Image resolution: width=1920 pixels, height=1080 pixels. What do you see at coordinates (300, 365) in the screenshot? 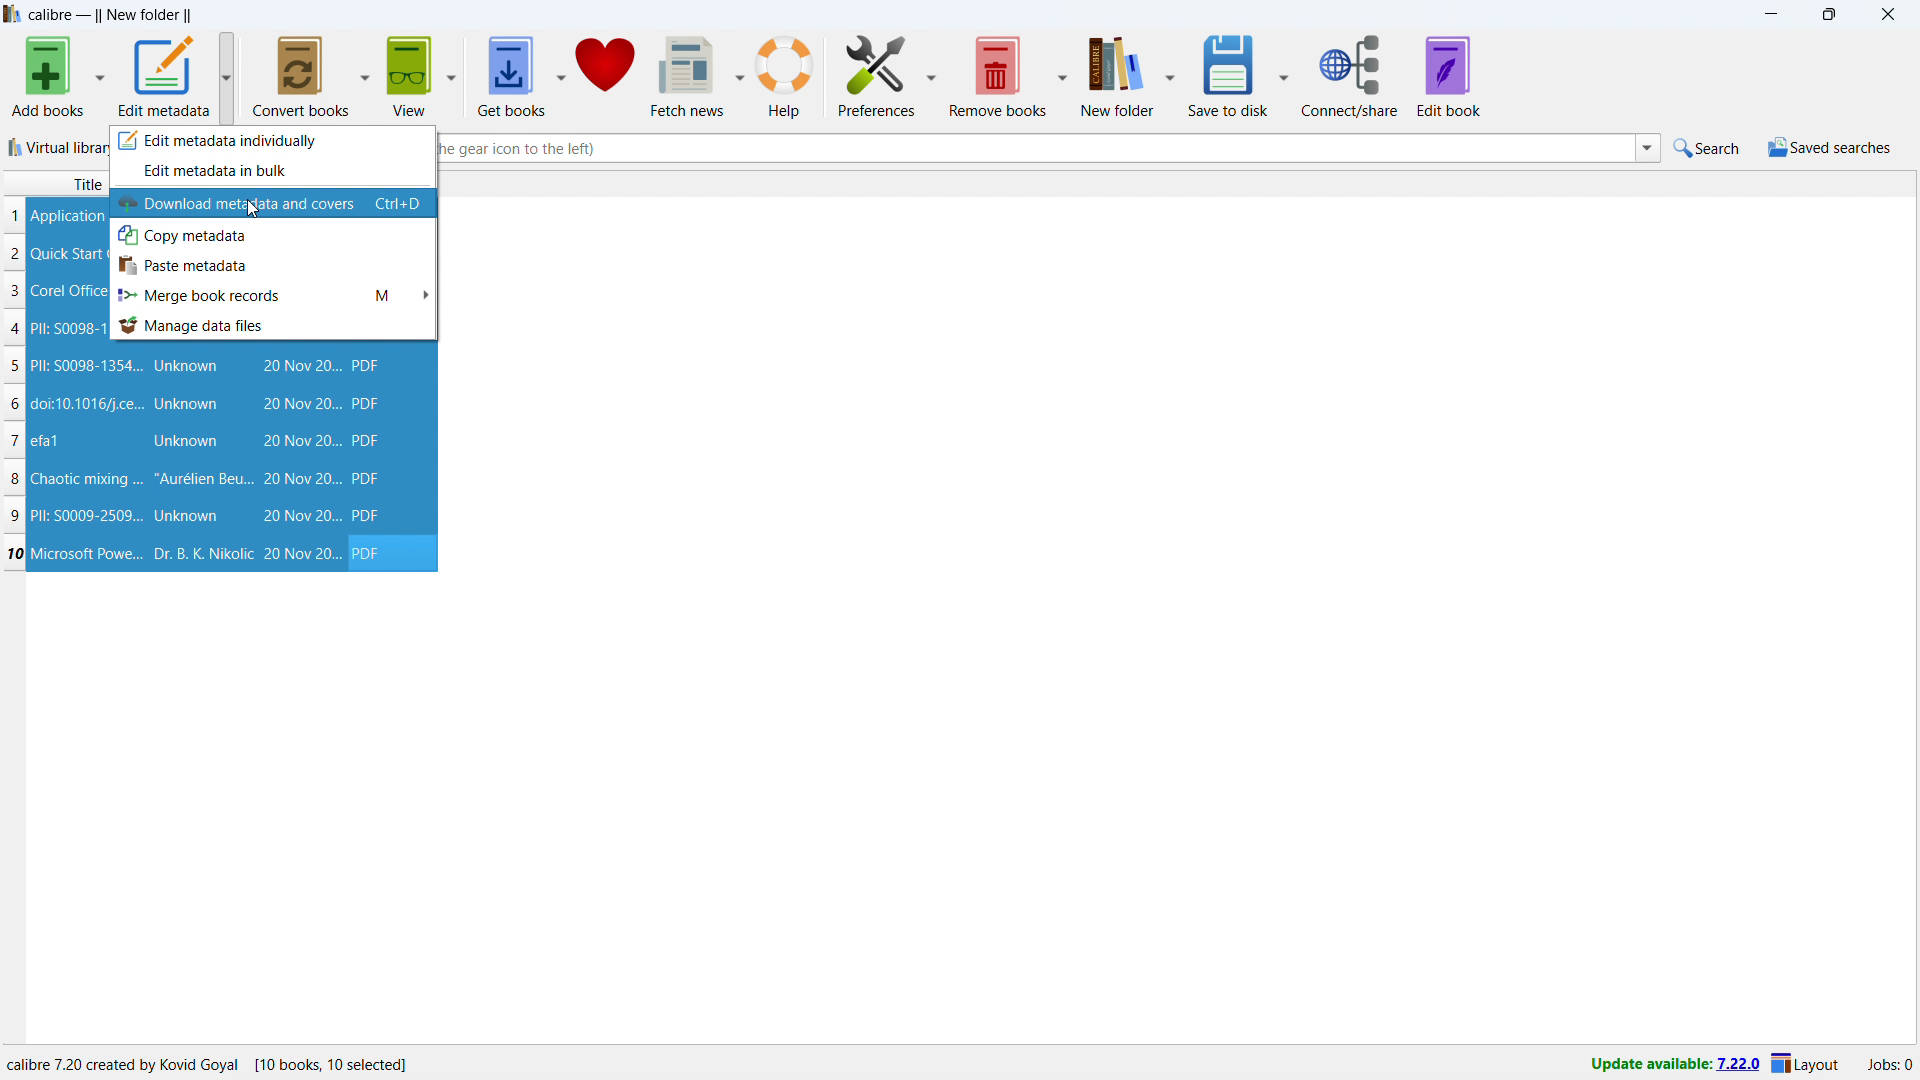
I see `20 Nov 20...` at bounding box center [300, 365].